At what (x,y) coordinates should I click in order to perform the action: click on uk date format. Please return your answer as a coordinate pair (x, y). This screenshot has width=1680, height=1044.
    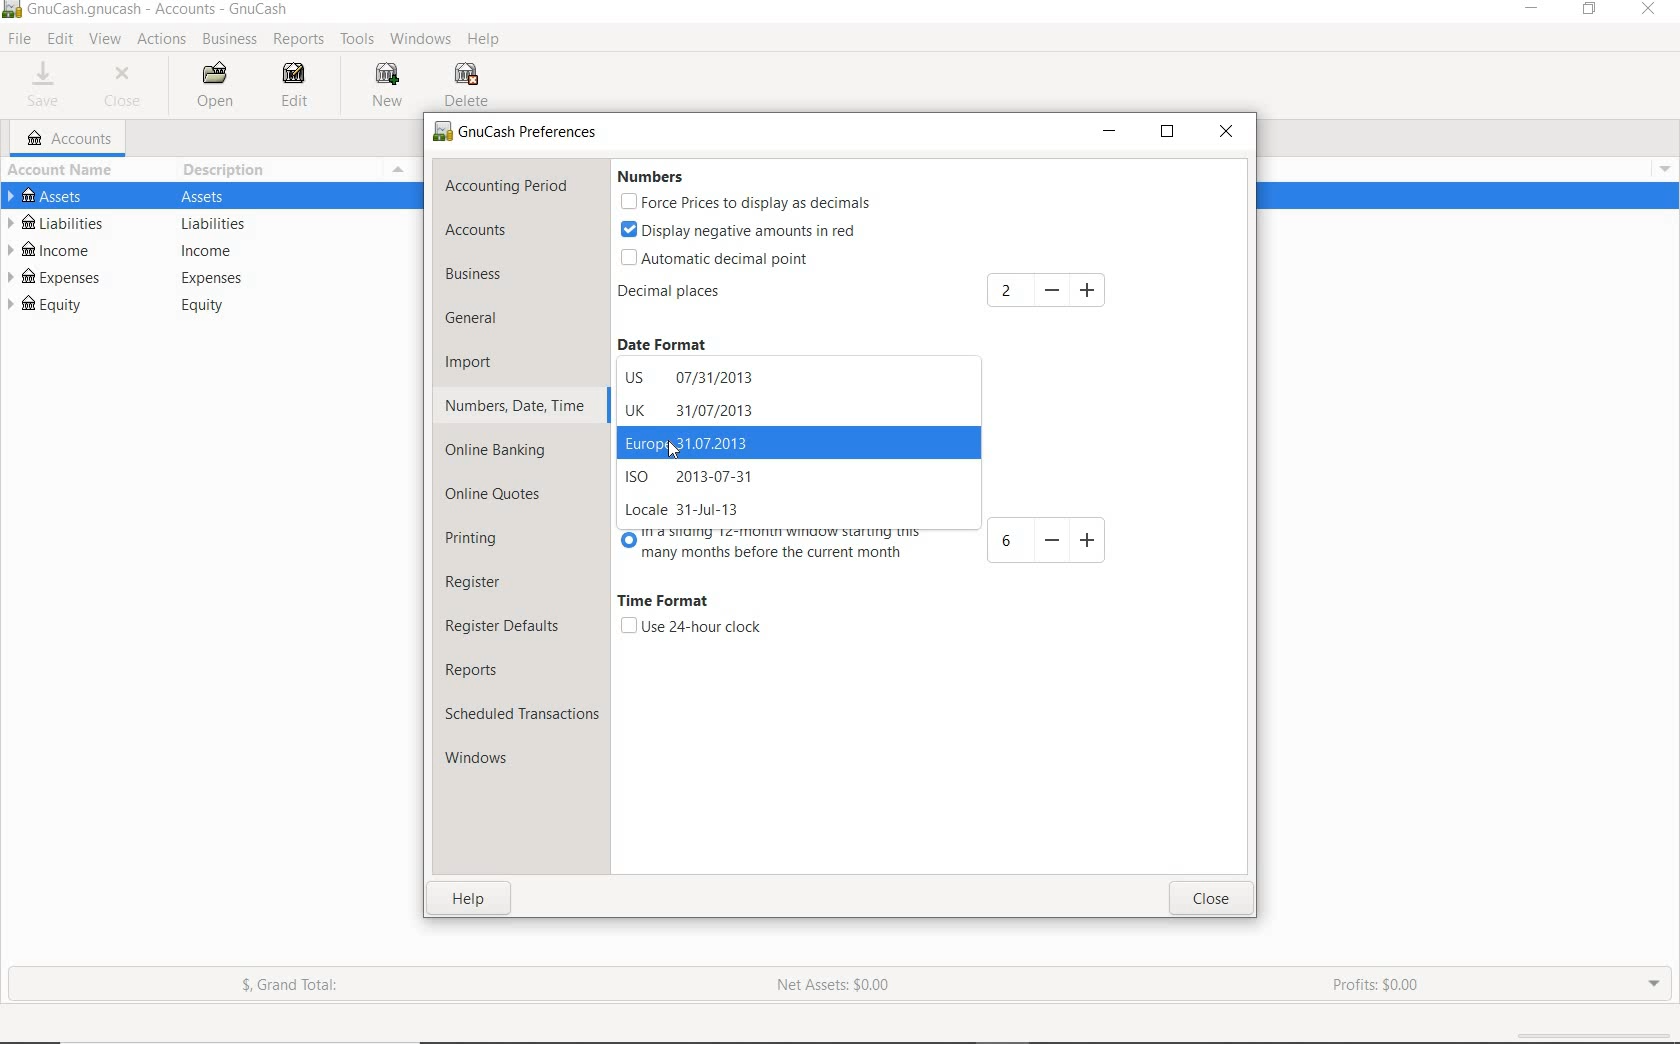
    Looking at the image, I should click on (691, 412).